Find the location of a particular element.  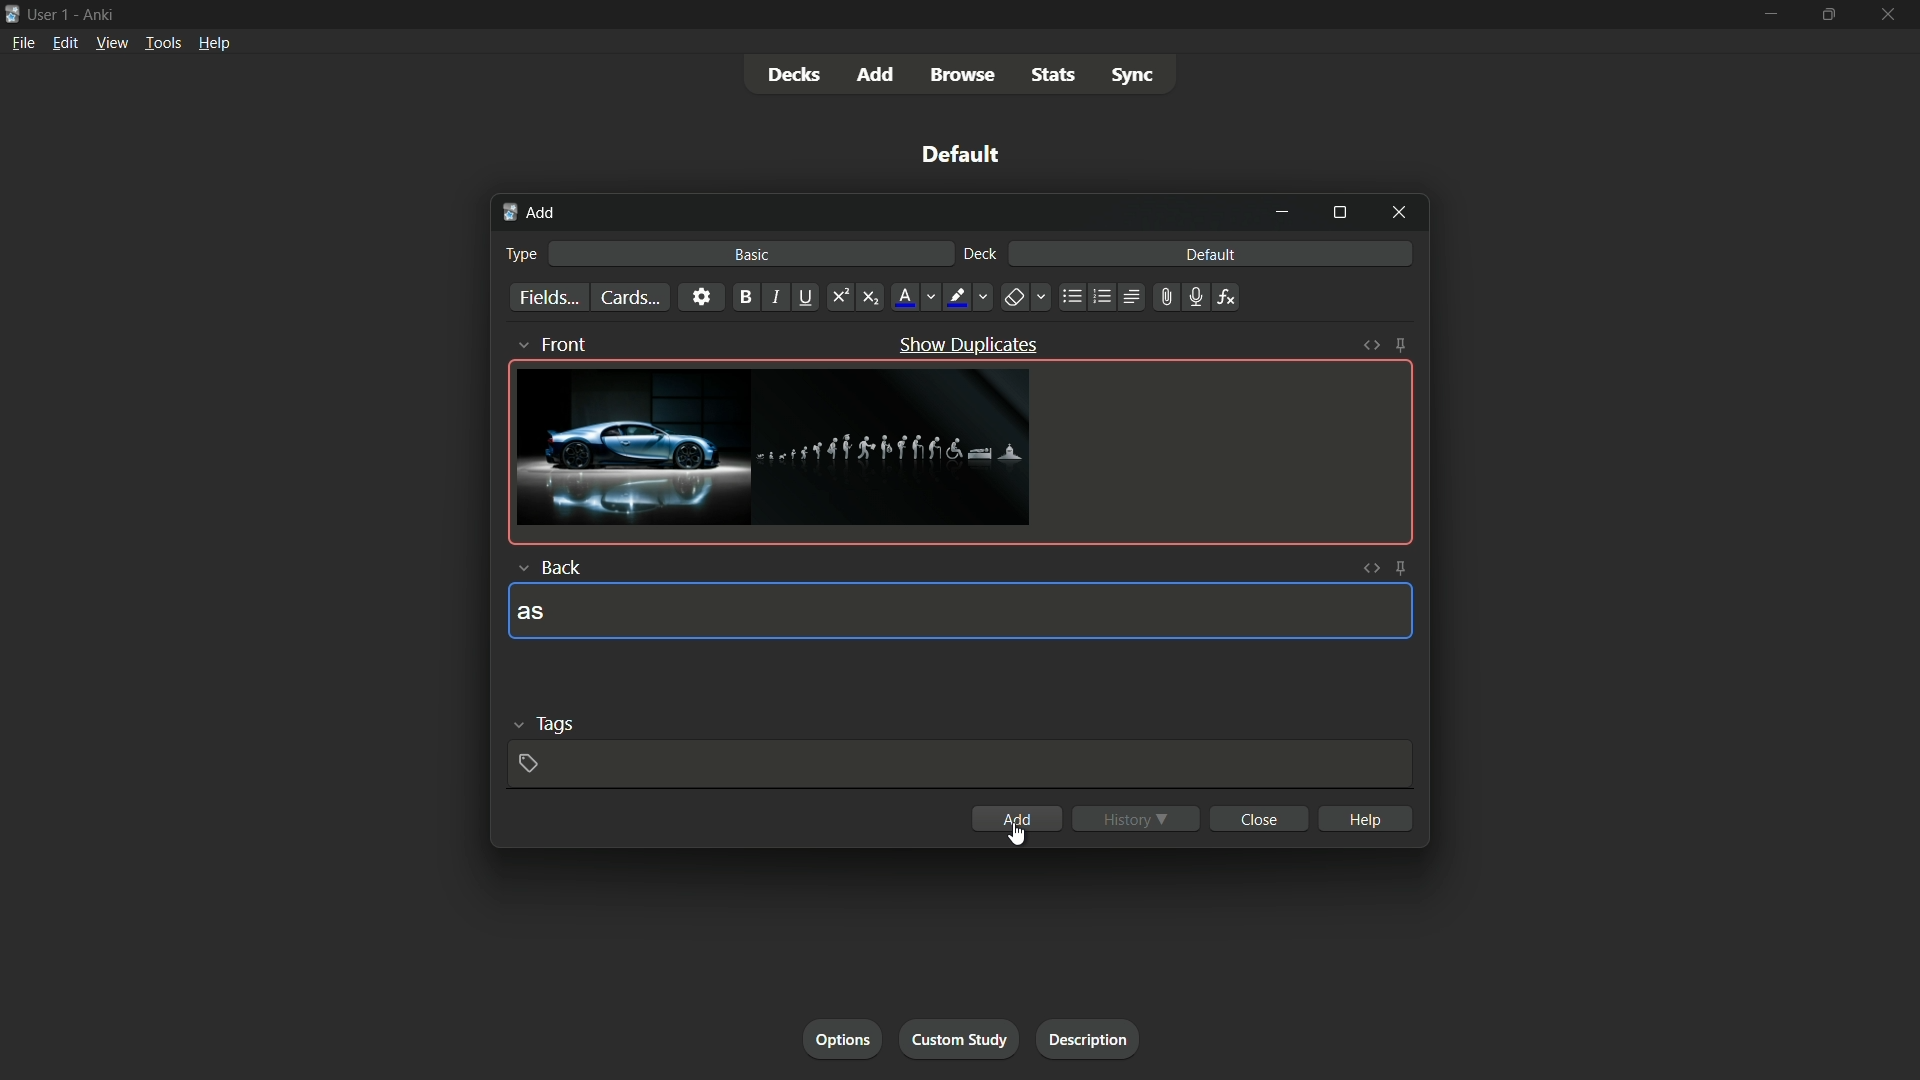

help is located at coordinates (1365, 818).